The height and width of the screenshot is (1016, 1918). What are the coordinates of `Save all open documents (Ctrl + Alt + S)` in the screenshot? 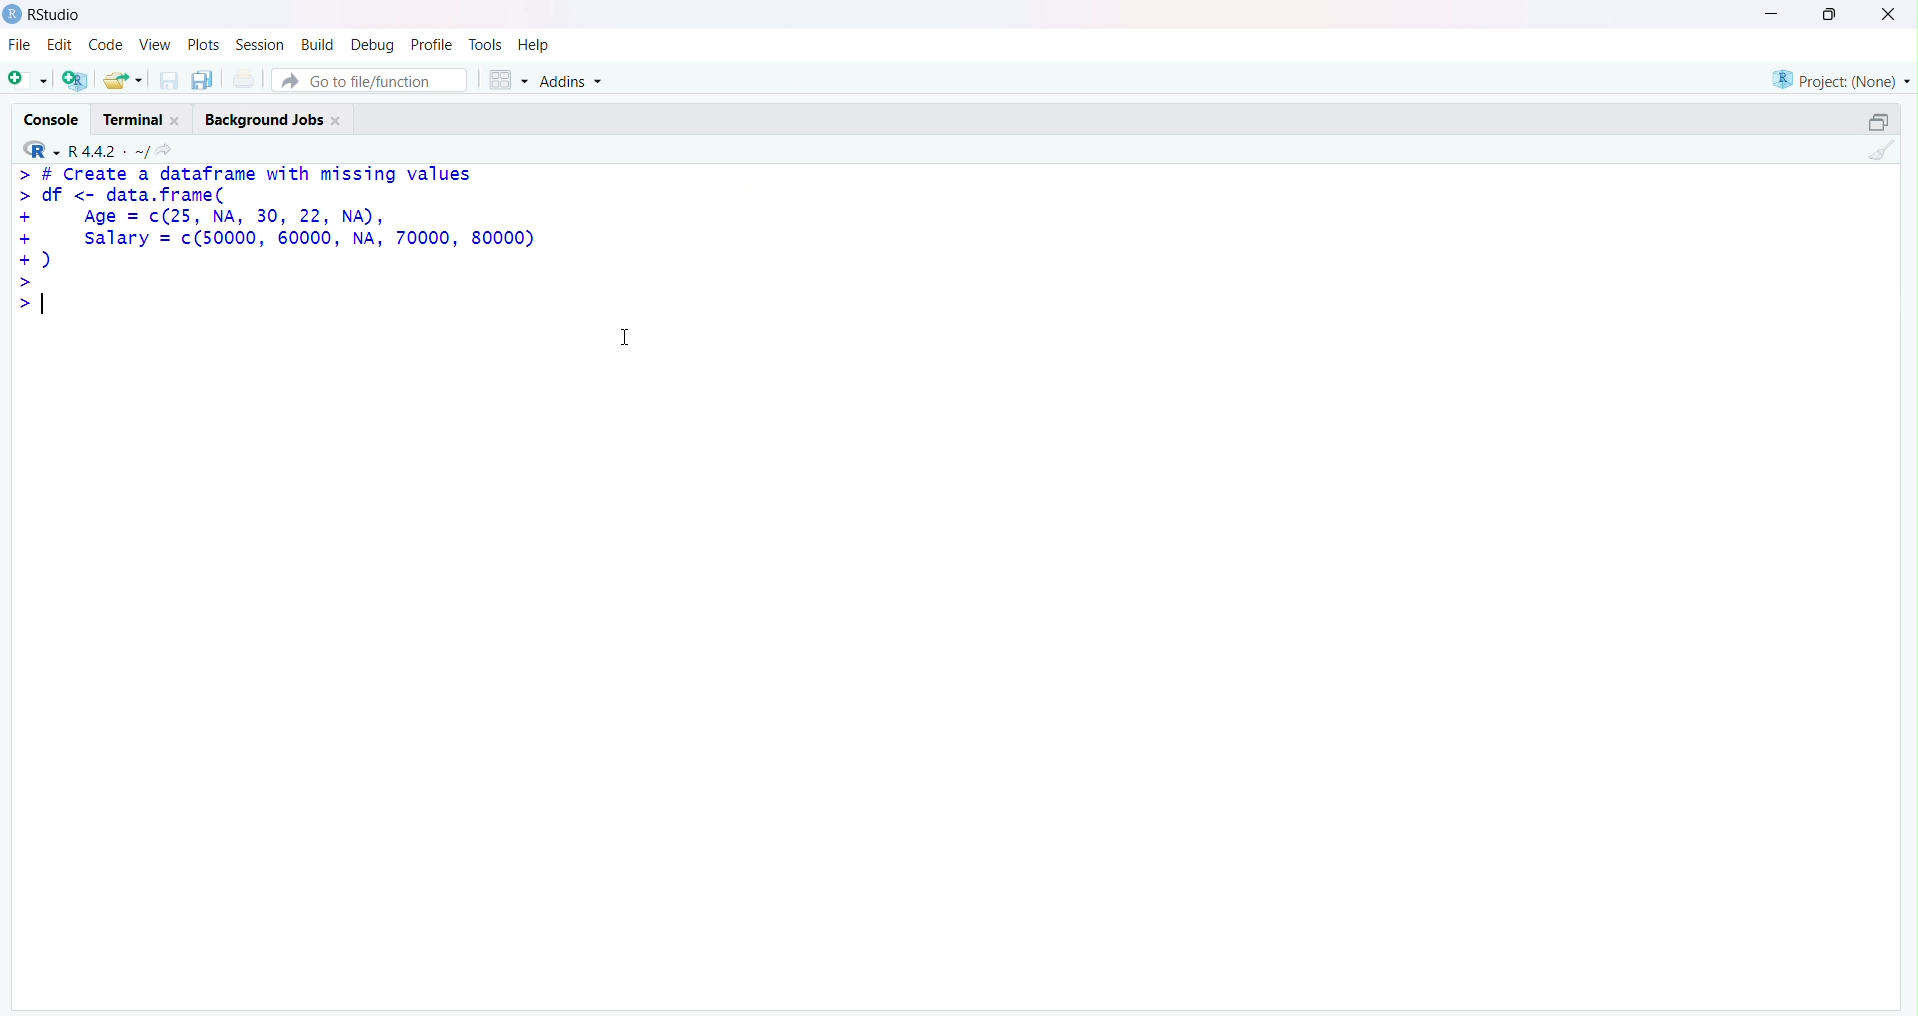 It's located at (202, 78).